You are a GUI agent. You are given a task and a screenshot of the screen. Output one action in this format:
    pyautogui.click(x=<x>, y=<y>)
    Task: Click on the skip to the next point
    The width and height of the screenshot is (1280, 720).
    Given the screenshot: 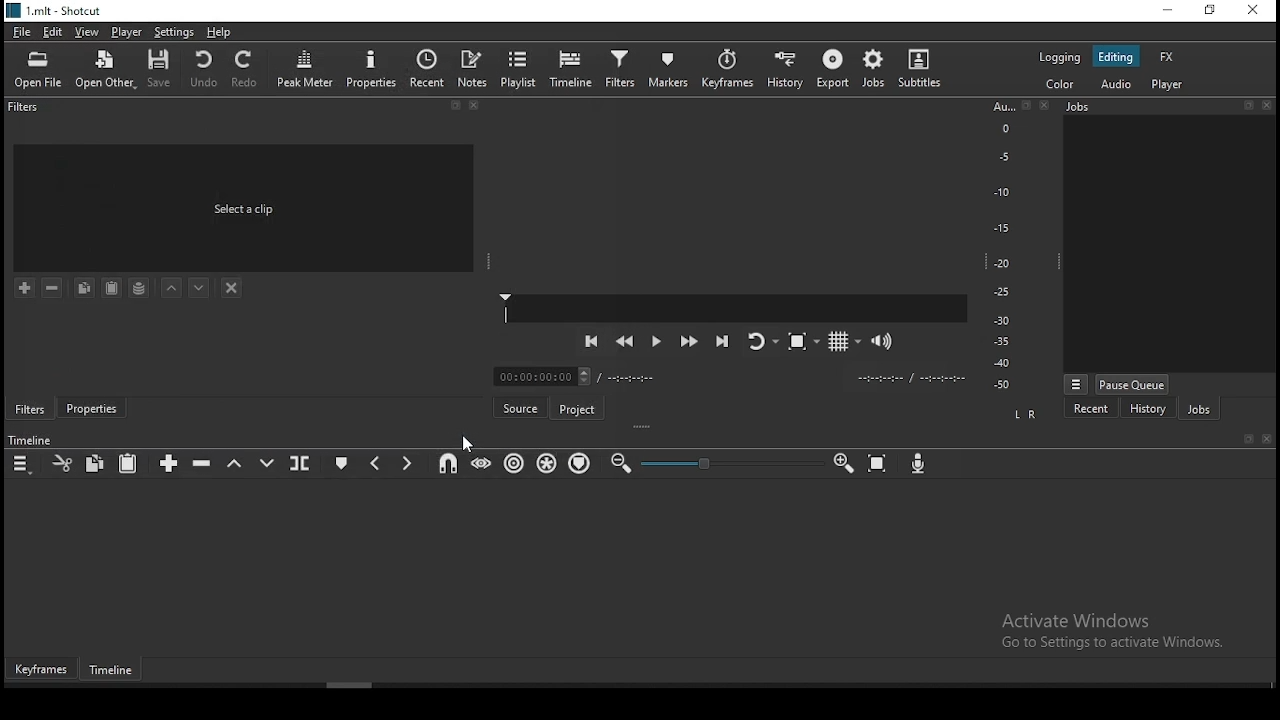 What is the action you would take?
    pyautogui.click(x=723, y=340)
    